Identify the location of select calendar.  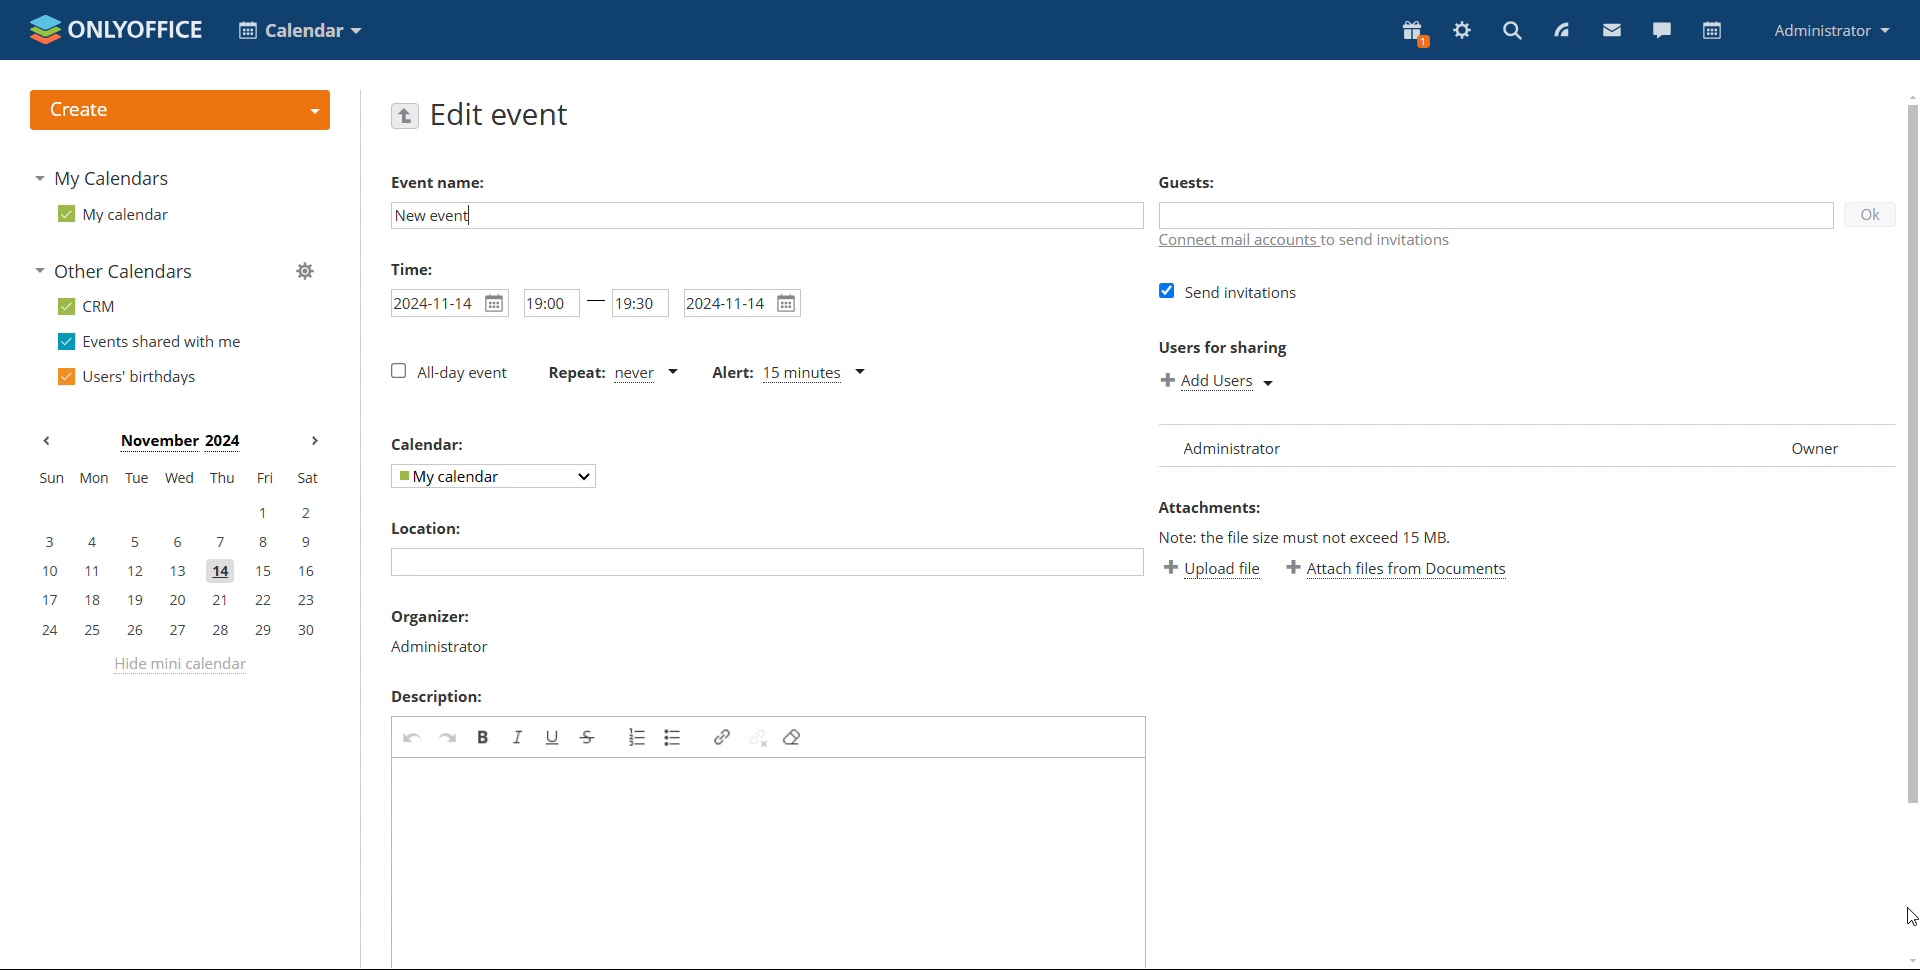
(495, 477).